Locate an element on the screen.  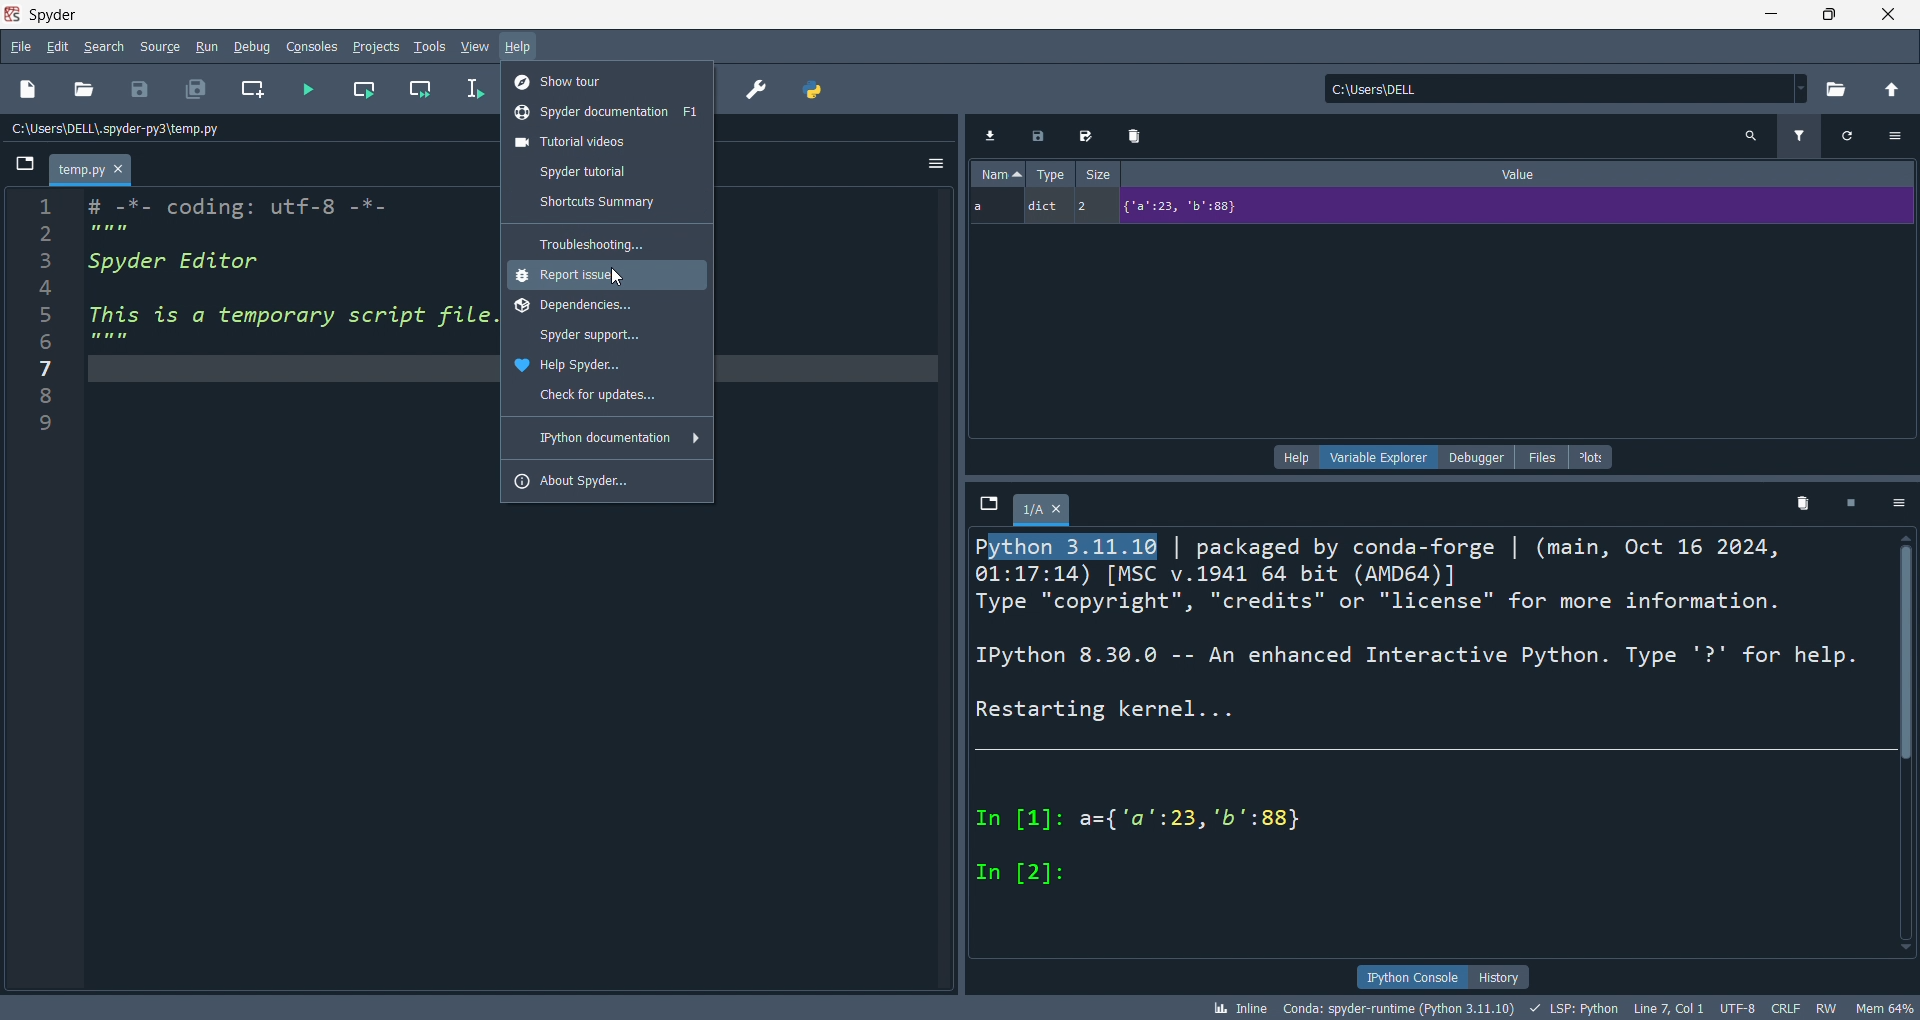
tools is located at coordinates (430, 48).